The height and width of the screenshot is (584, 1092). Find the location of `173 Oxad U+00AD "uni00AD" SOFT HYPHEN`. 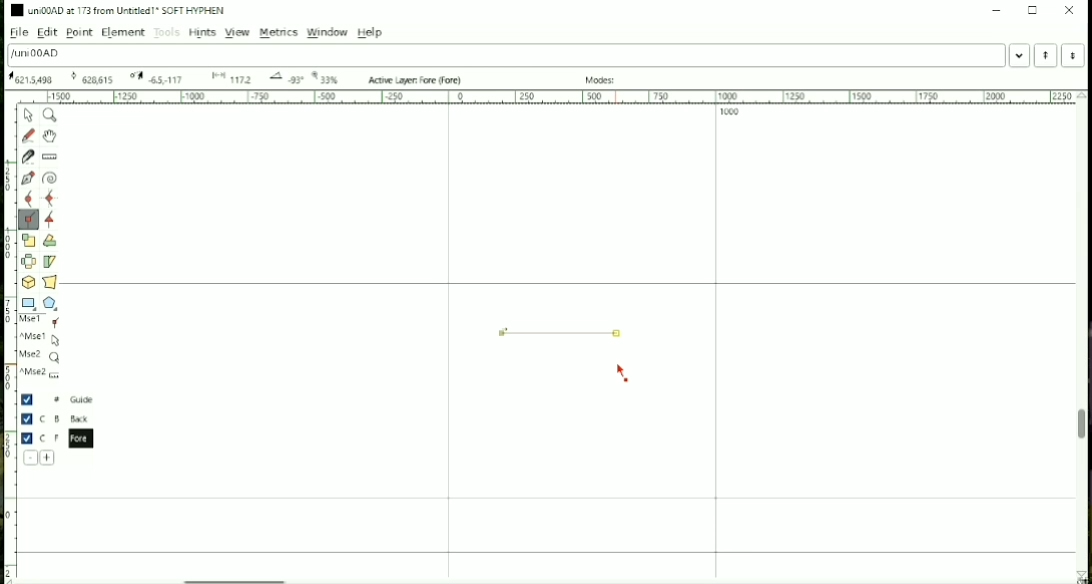

173 Oxad U+00AD "uni00AD" SOFT HYPHEN is located at coordinates (158, 78).